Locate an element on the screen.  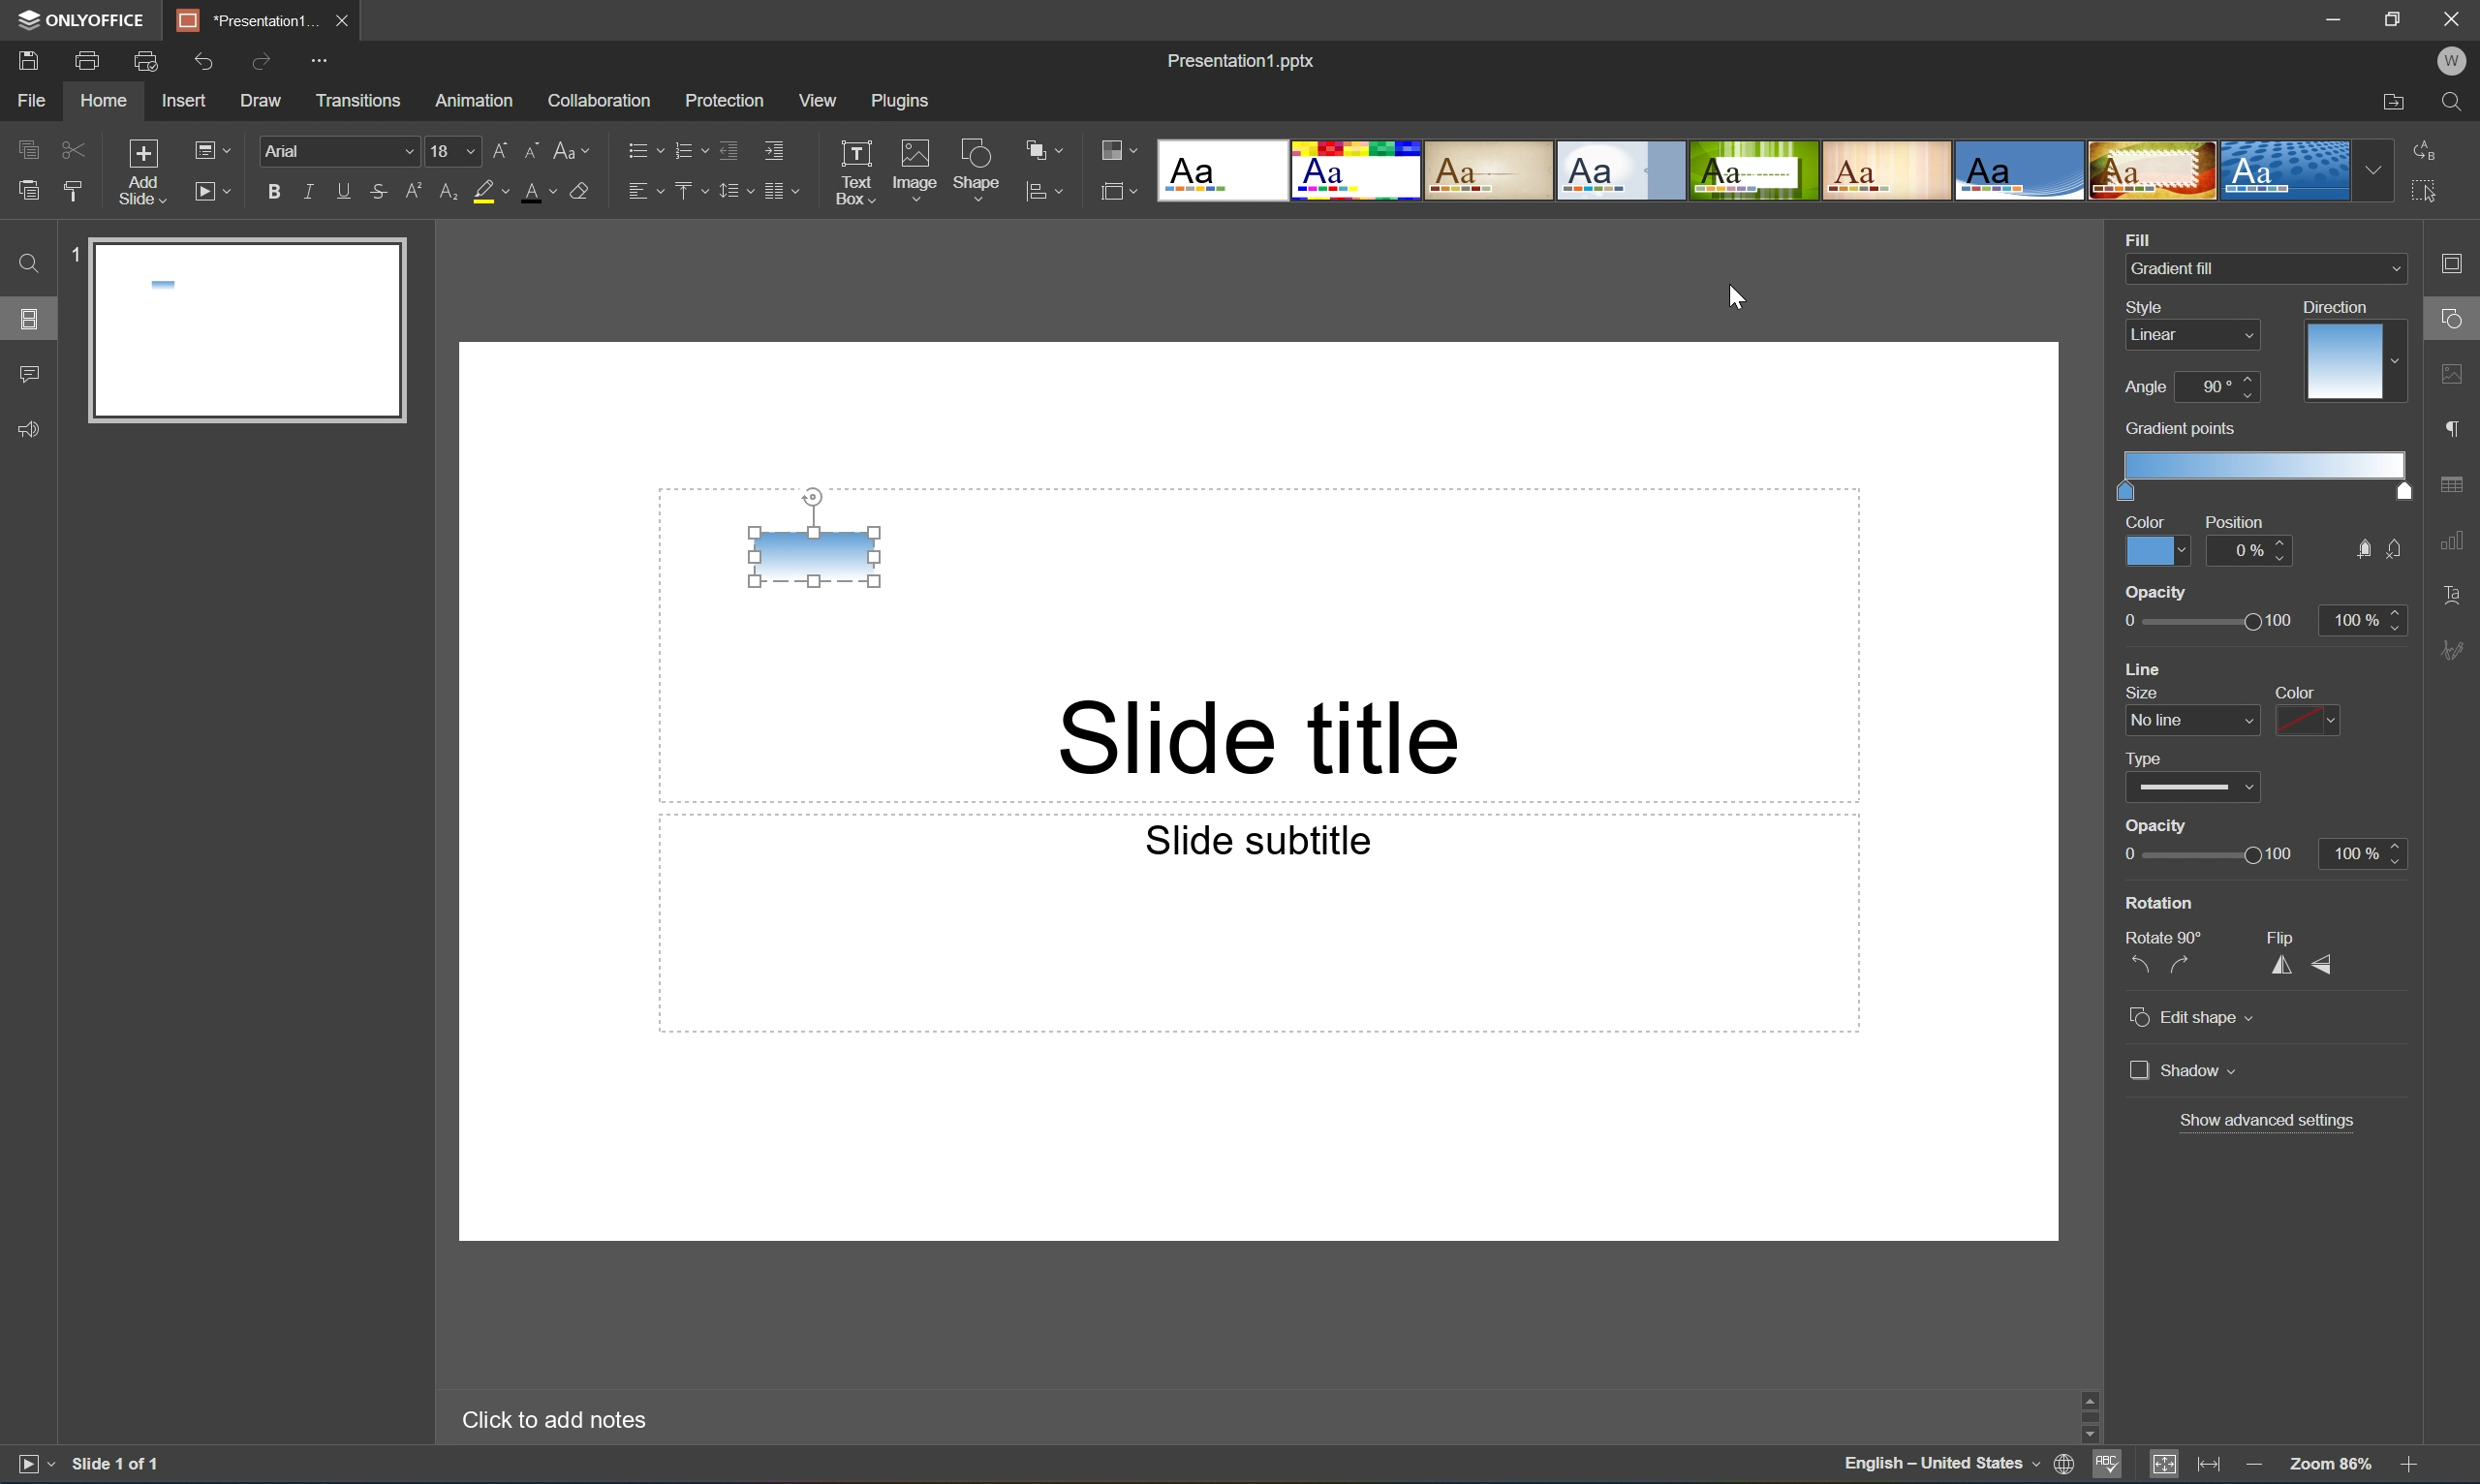
type is located at coordinates (2152, 756).